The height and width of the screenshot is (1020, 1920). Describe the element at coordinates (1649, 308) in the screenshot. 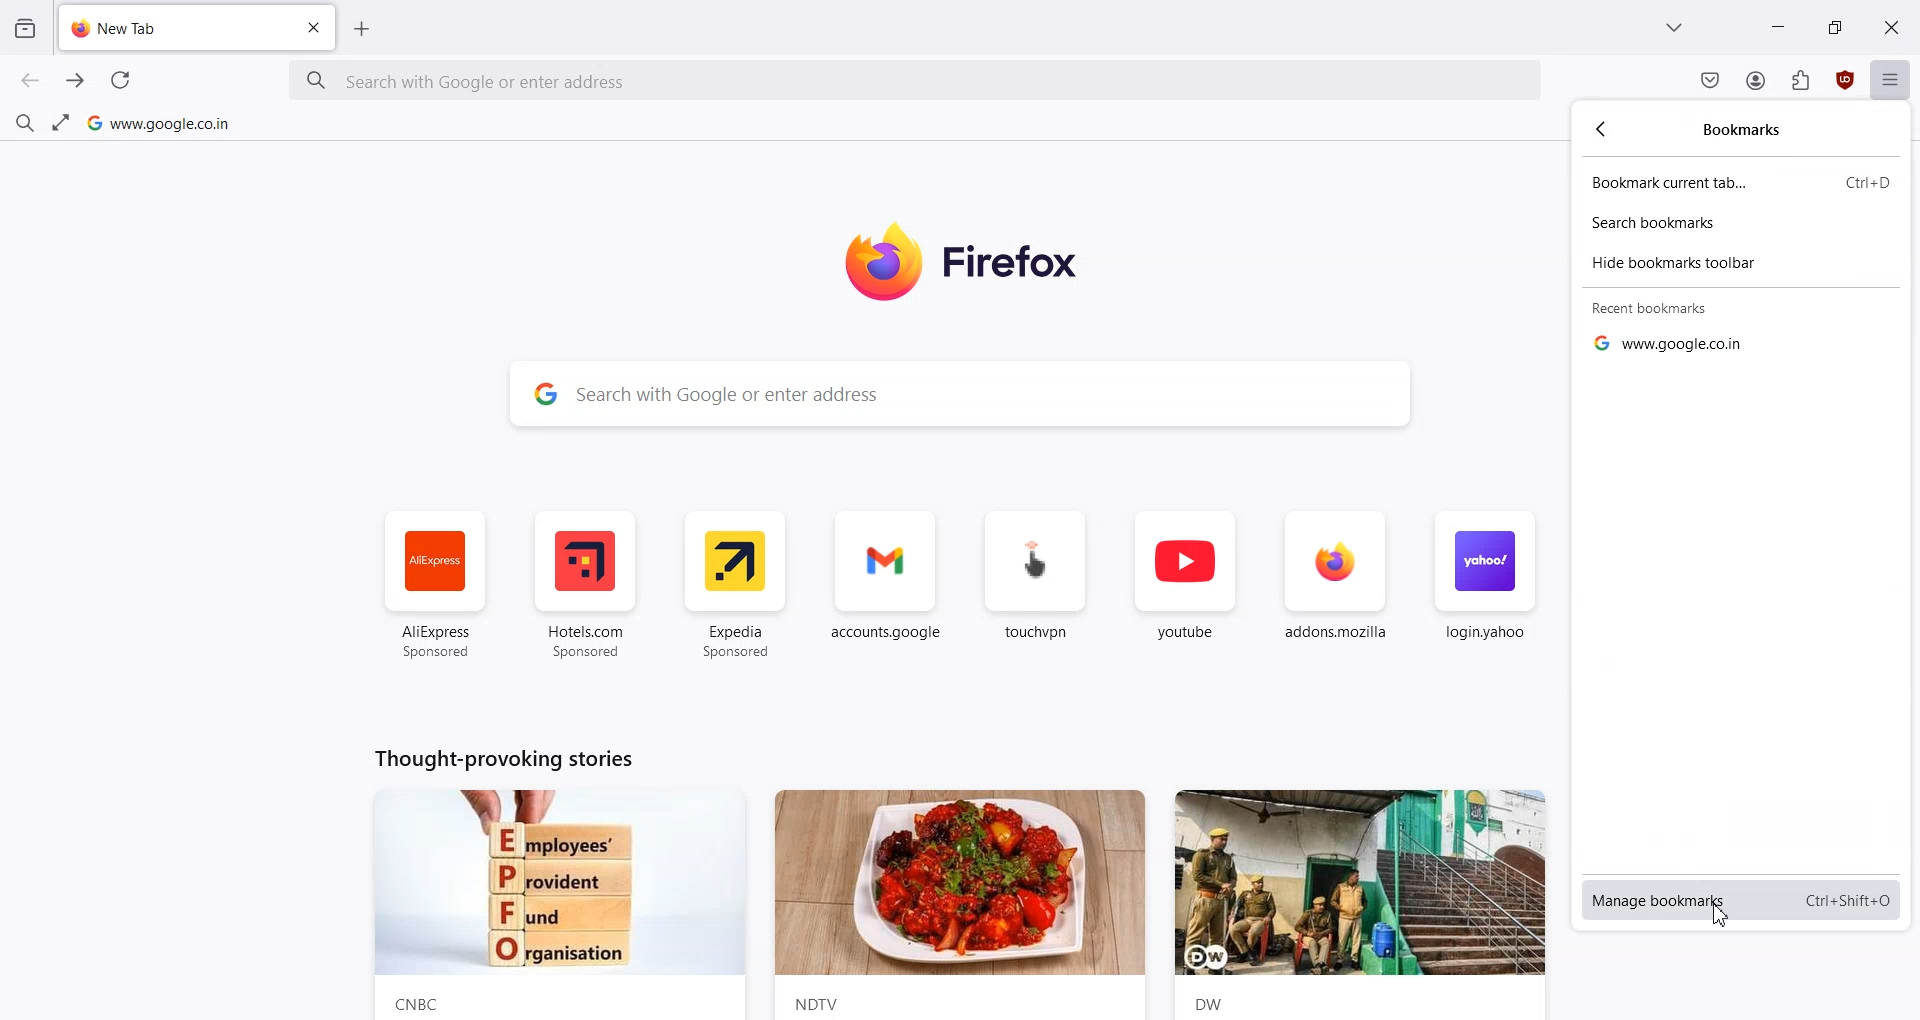

I see `Recent bookmarks` at that location.